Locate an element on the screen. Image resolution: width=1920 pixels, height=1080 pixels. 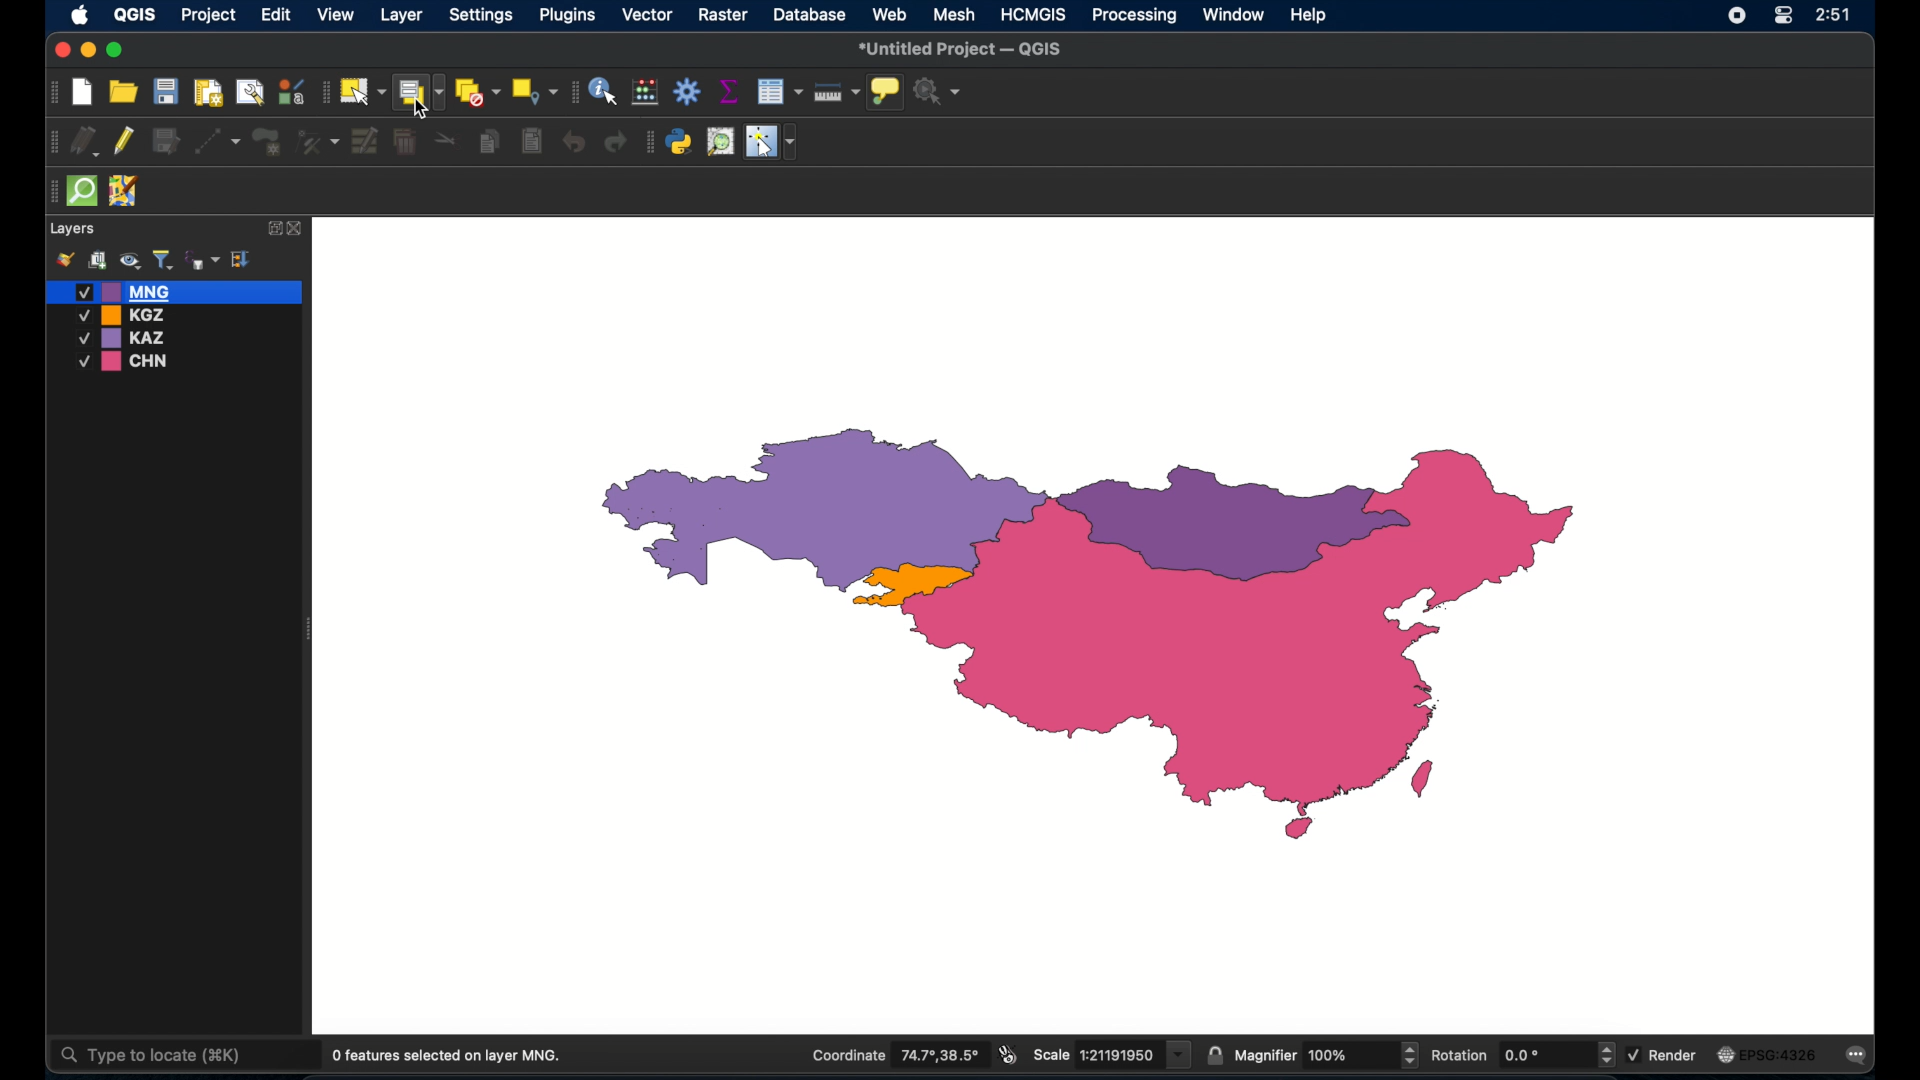
boundary maps is located at coordinates (1092, 635).